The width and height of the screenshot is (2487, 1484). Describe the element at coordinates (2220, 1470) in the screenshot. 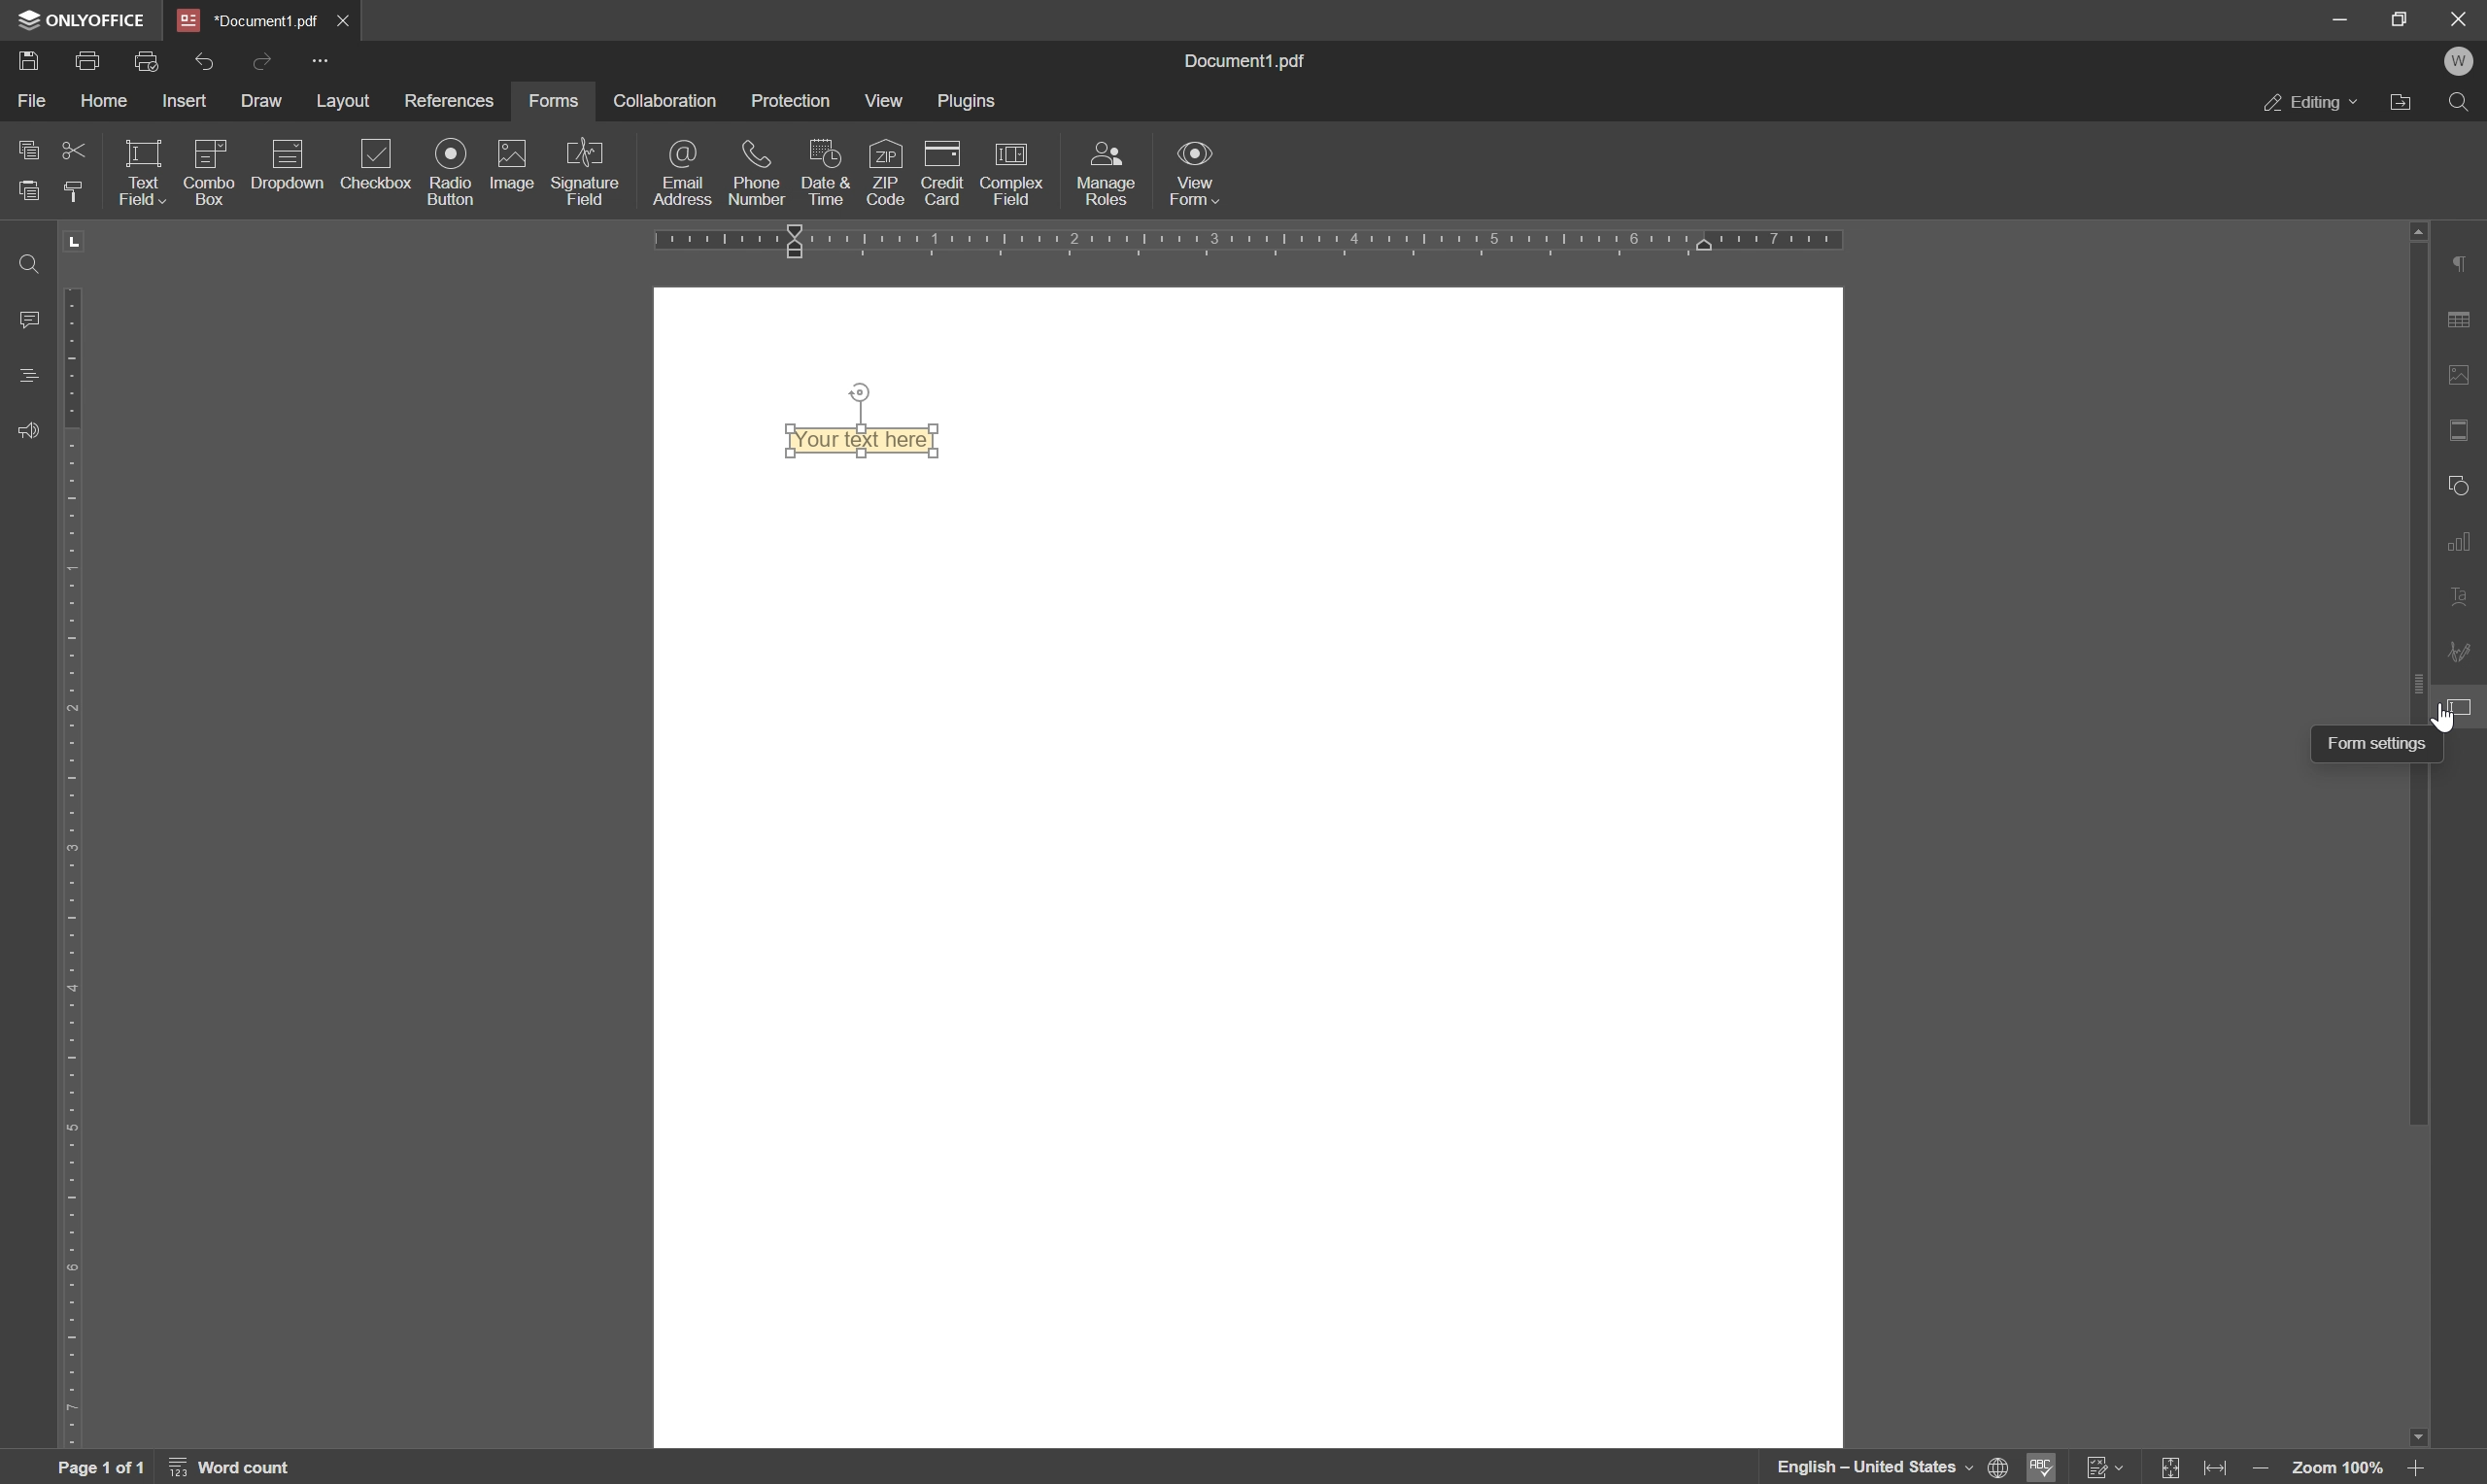

I see `fit to width` at that location.